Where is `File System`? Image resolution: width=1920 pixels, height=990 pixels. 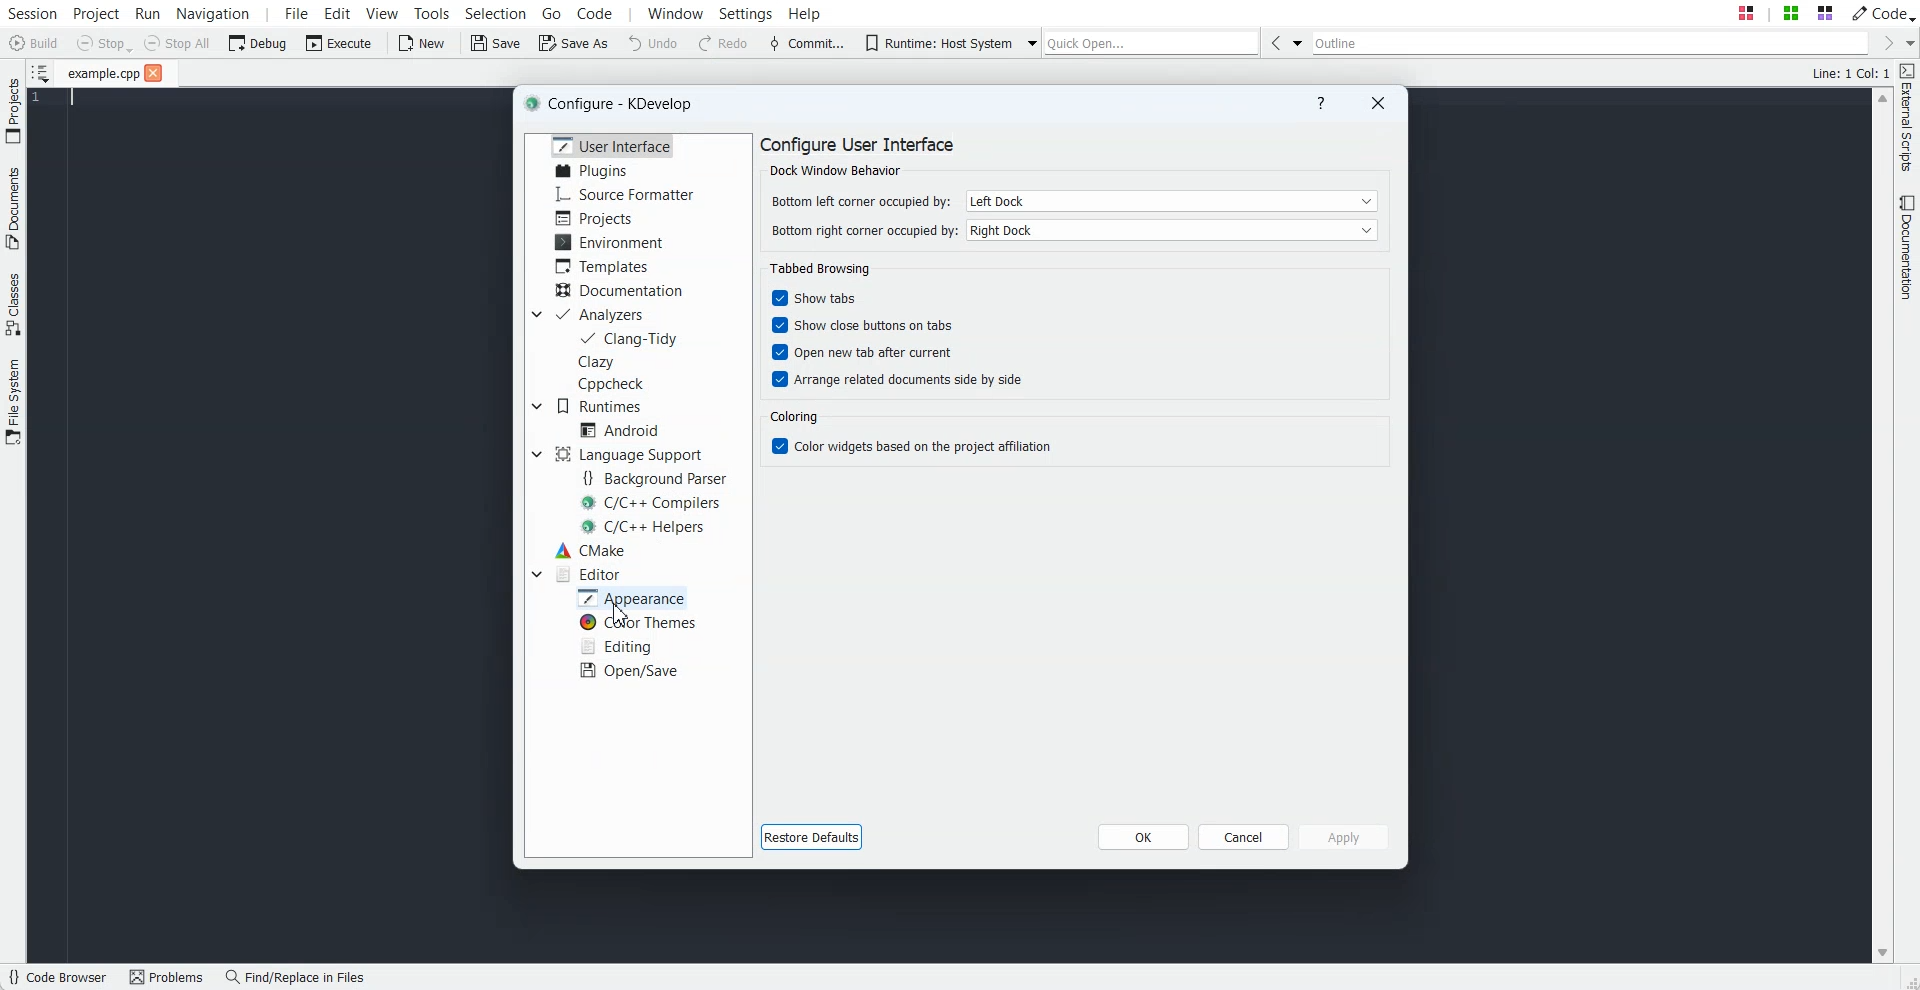
File System is located at coordinates (13, 403).